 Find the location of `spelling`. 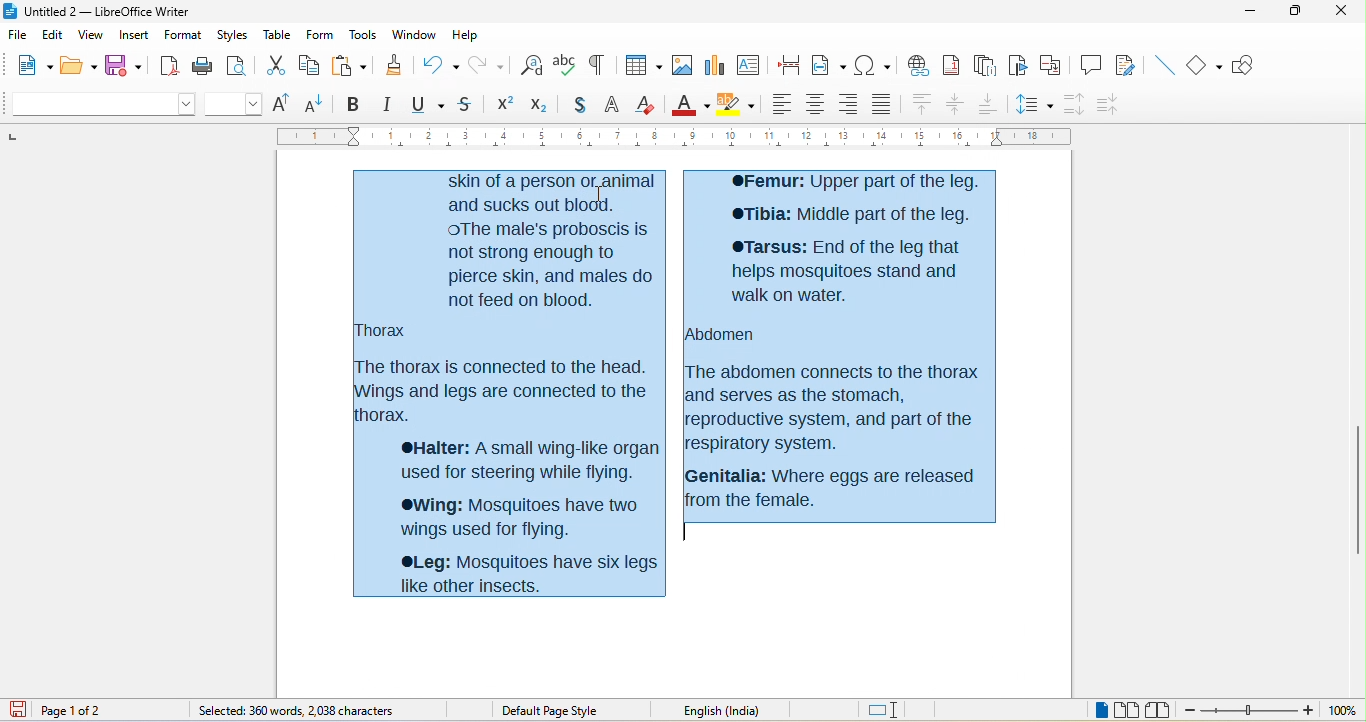

spelling is located at coordinates (567, 66).